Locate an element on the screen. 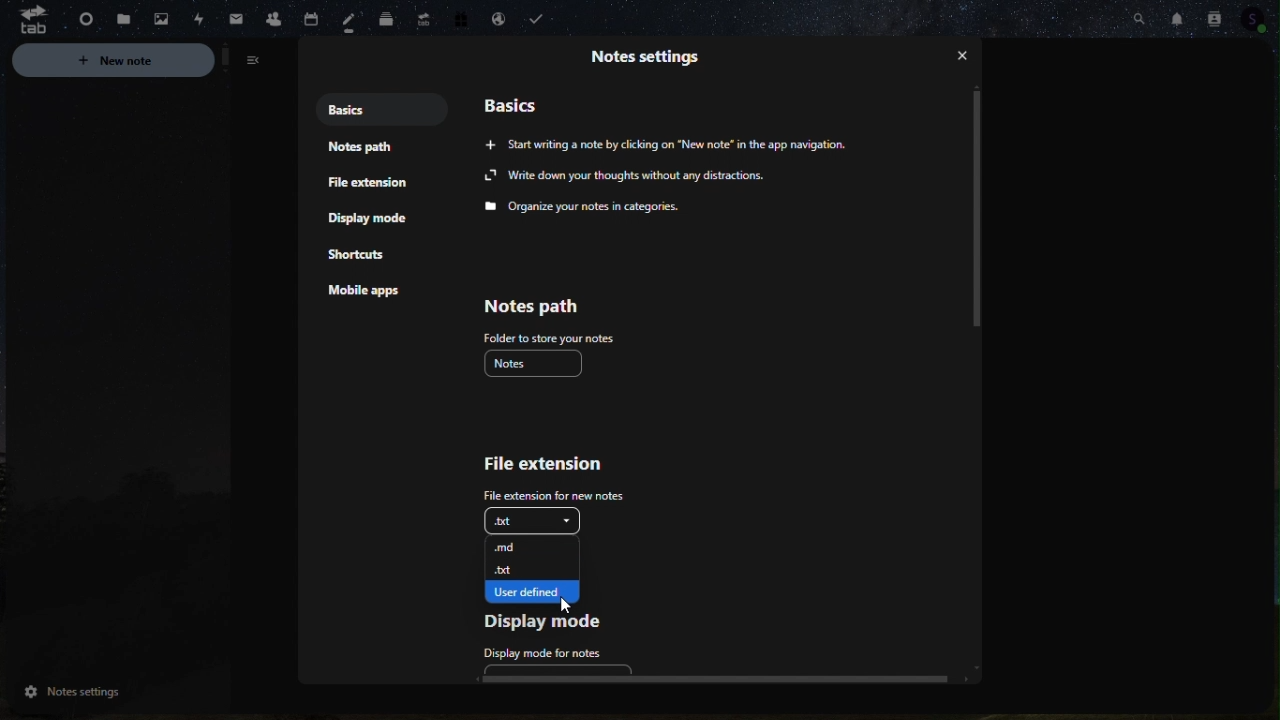  free trial is located at coordinates (461, 18).